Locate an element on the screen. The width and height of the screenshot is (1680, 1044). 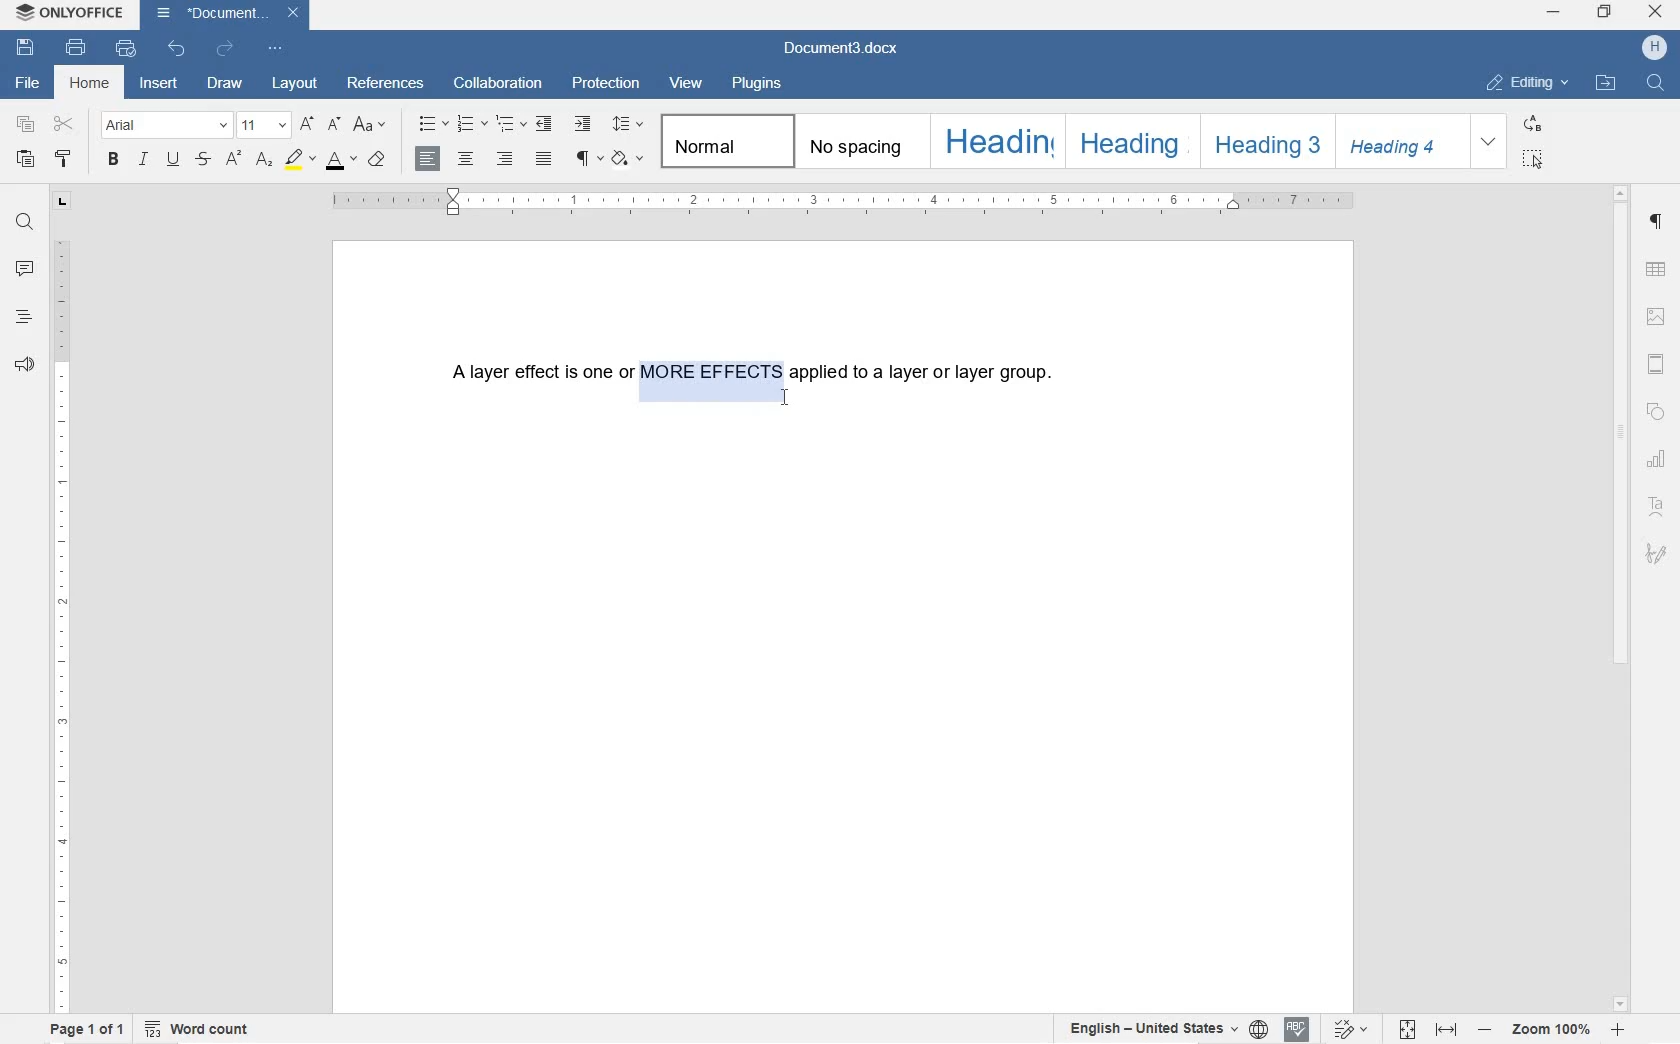
RESTORE is located at coordinates (1605, 15).